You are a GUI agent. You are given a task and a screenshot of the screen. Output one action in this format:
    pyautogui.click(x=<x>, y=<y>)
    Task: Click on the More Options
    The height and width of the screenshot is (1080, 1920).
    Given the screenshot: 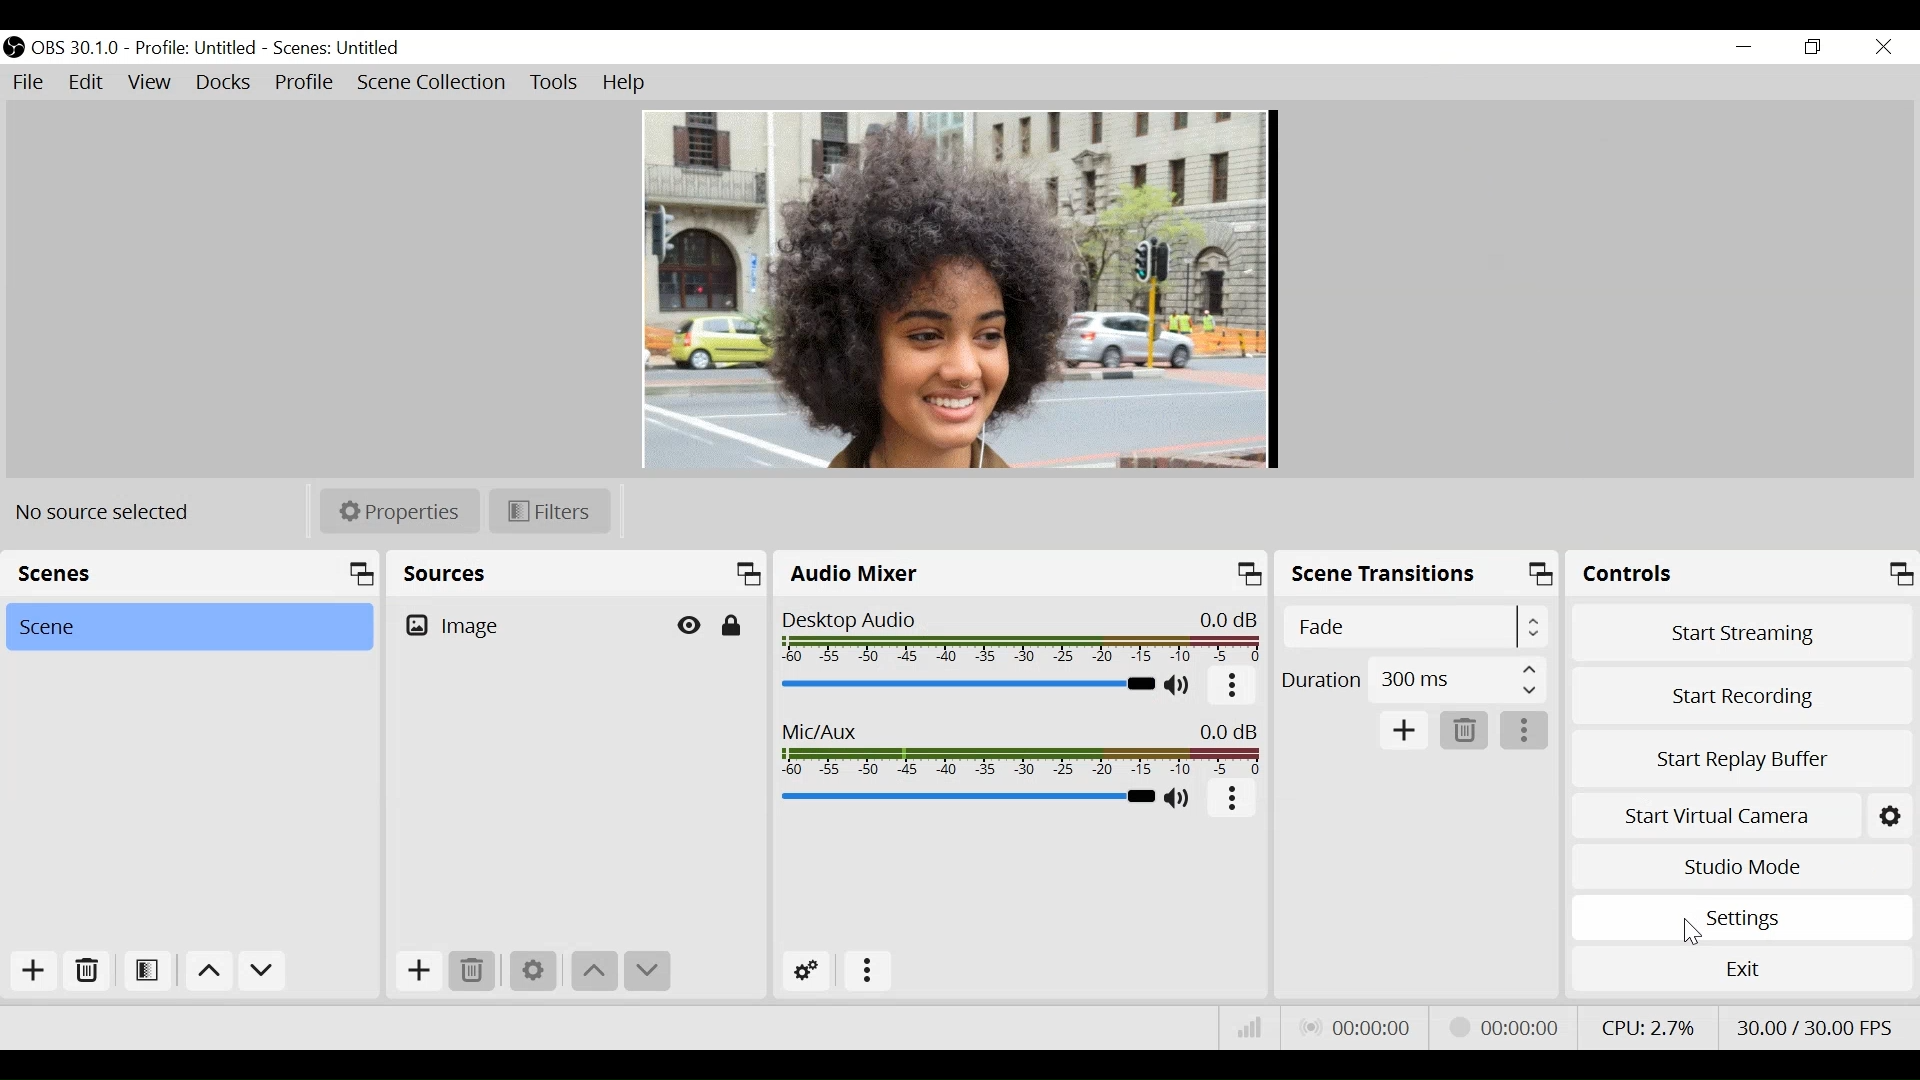 What is the action you would take?
    pyautogui.click(x=1233, y=802)
    